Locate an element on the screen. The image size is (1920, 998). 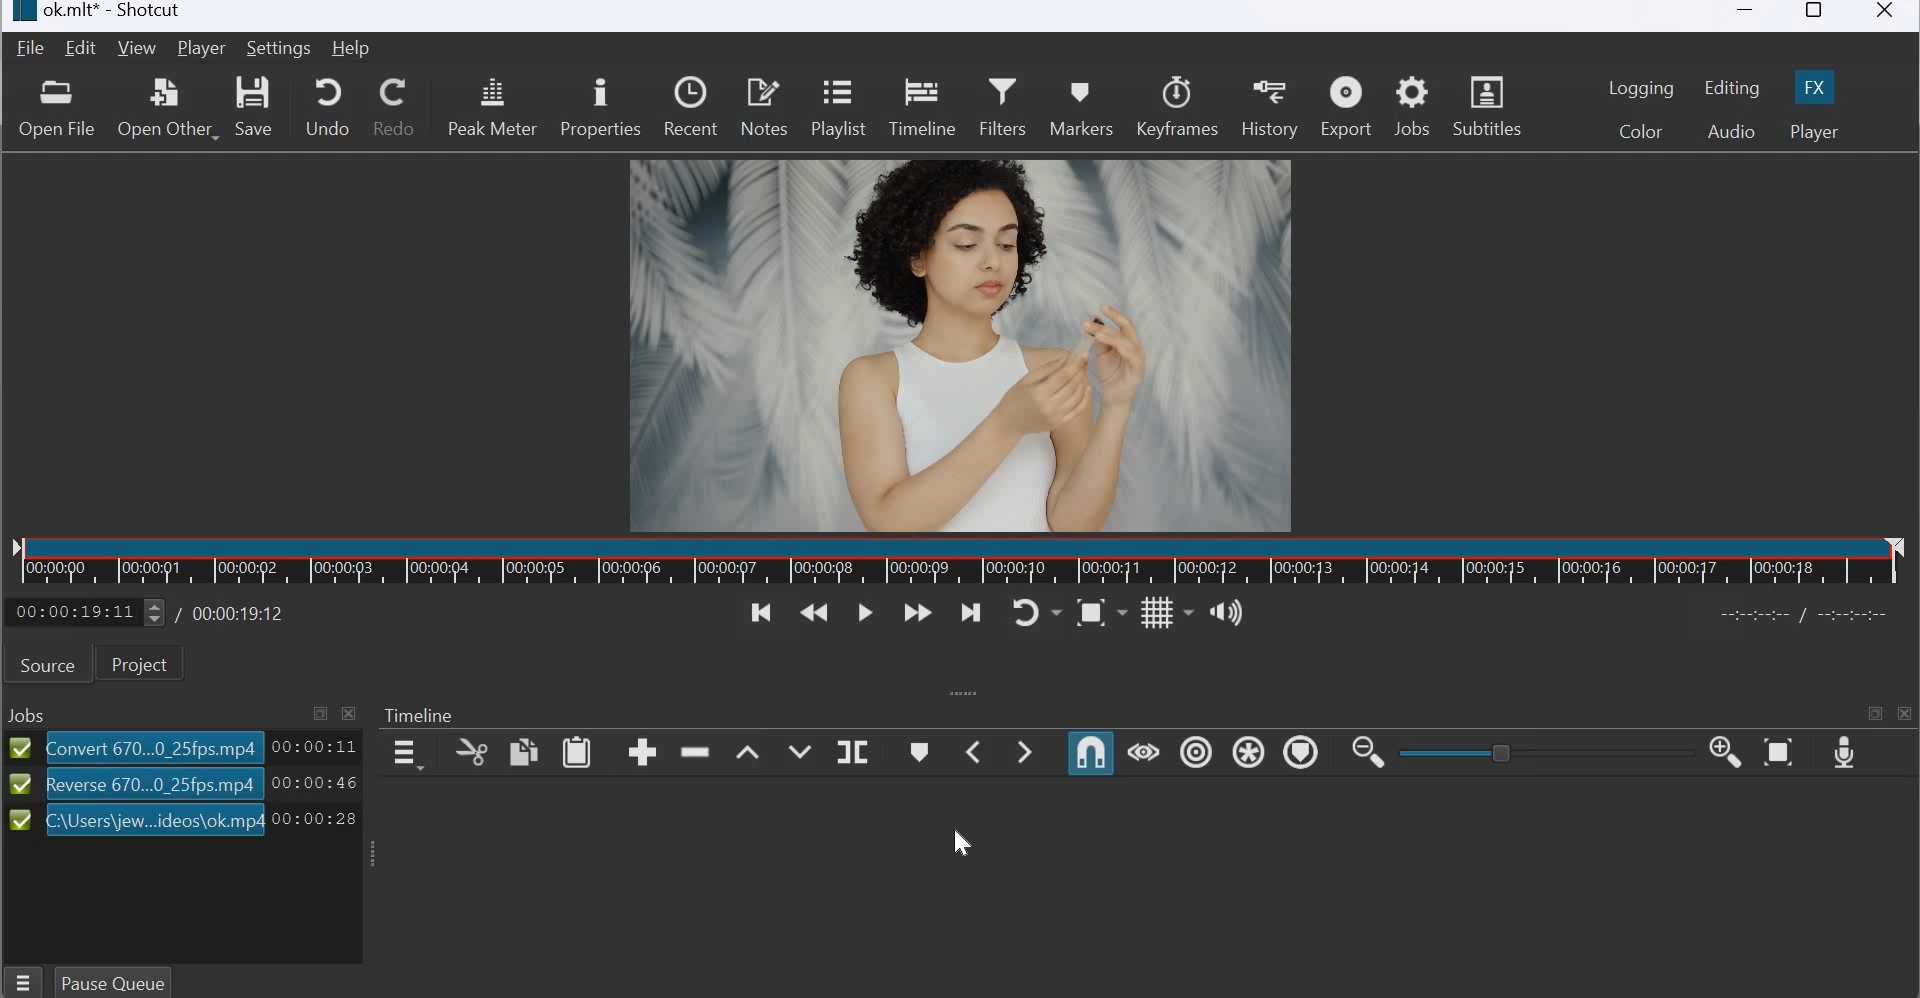
Jobs is located at coordinates (28, 716).